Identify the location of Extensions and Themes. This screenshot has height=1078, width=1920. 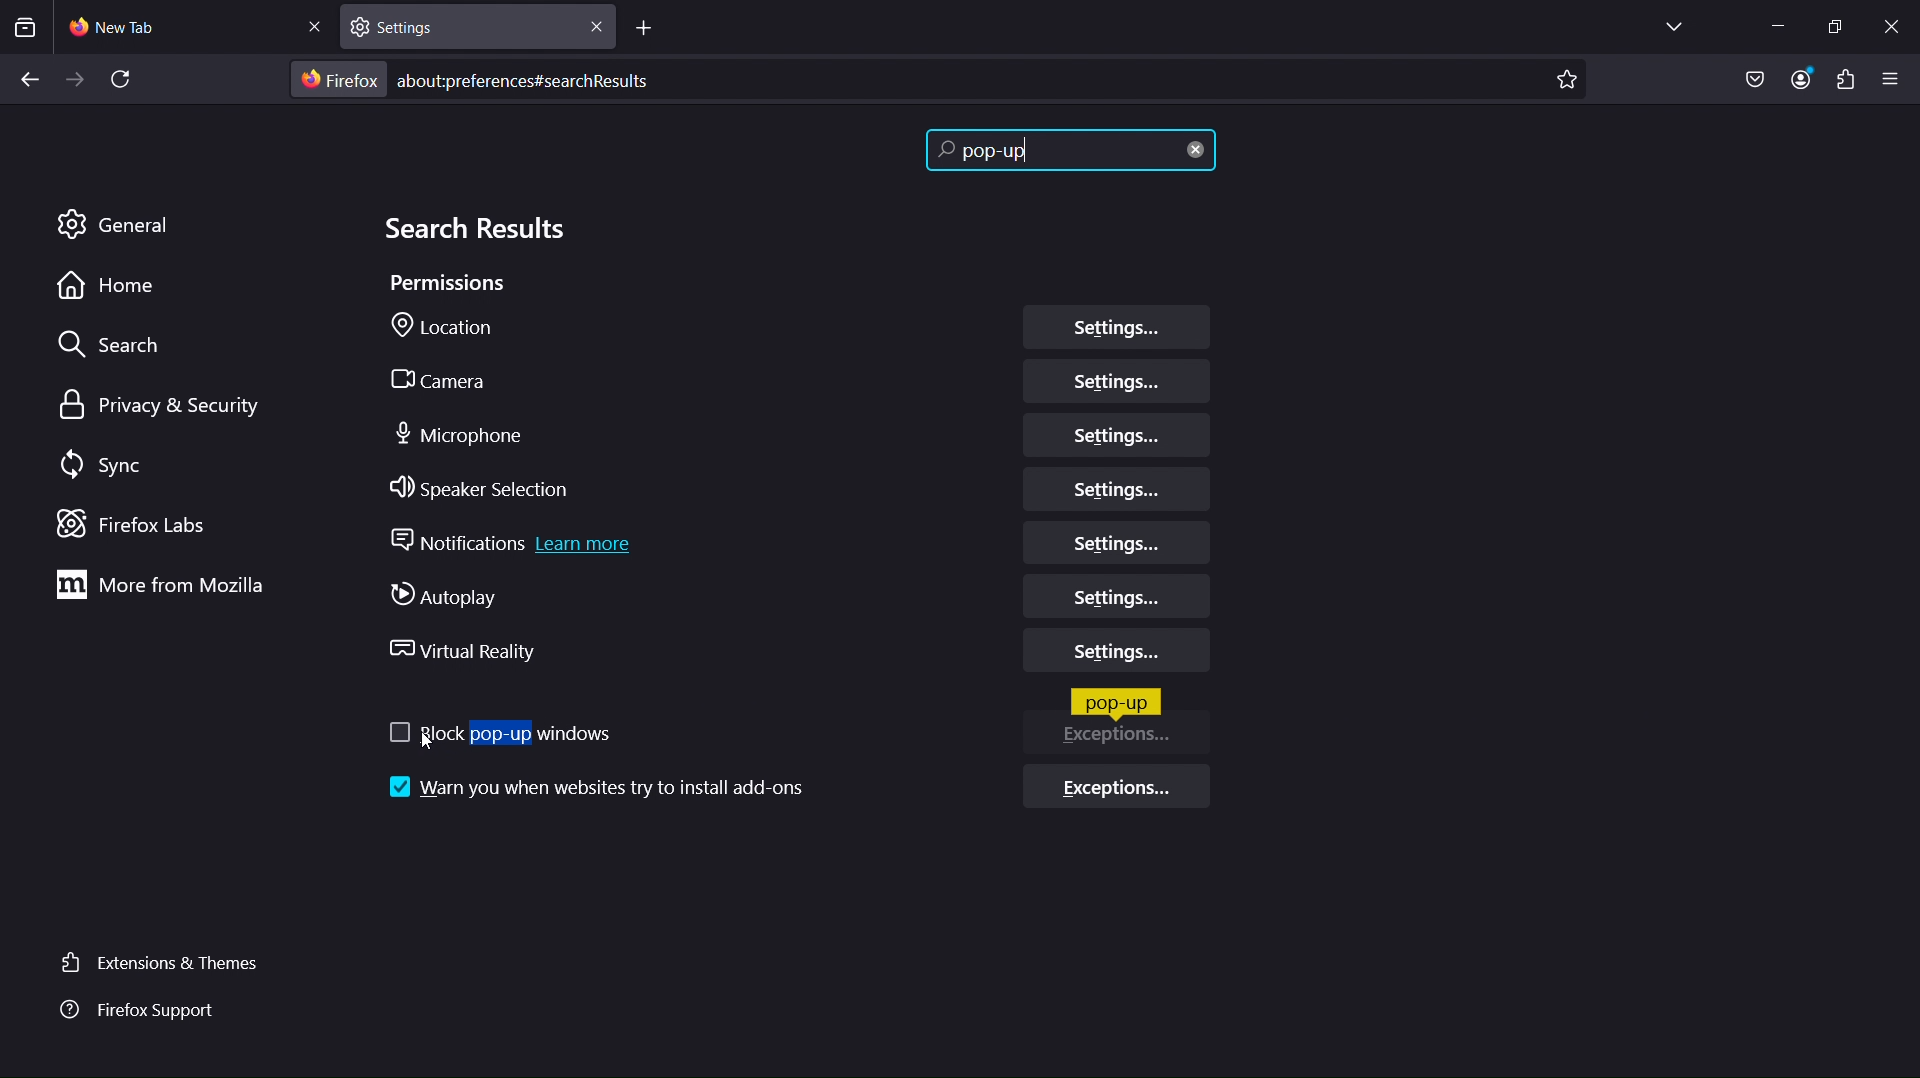
(166, 962).